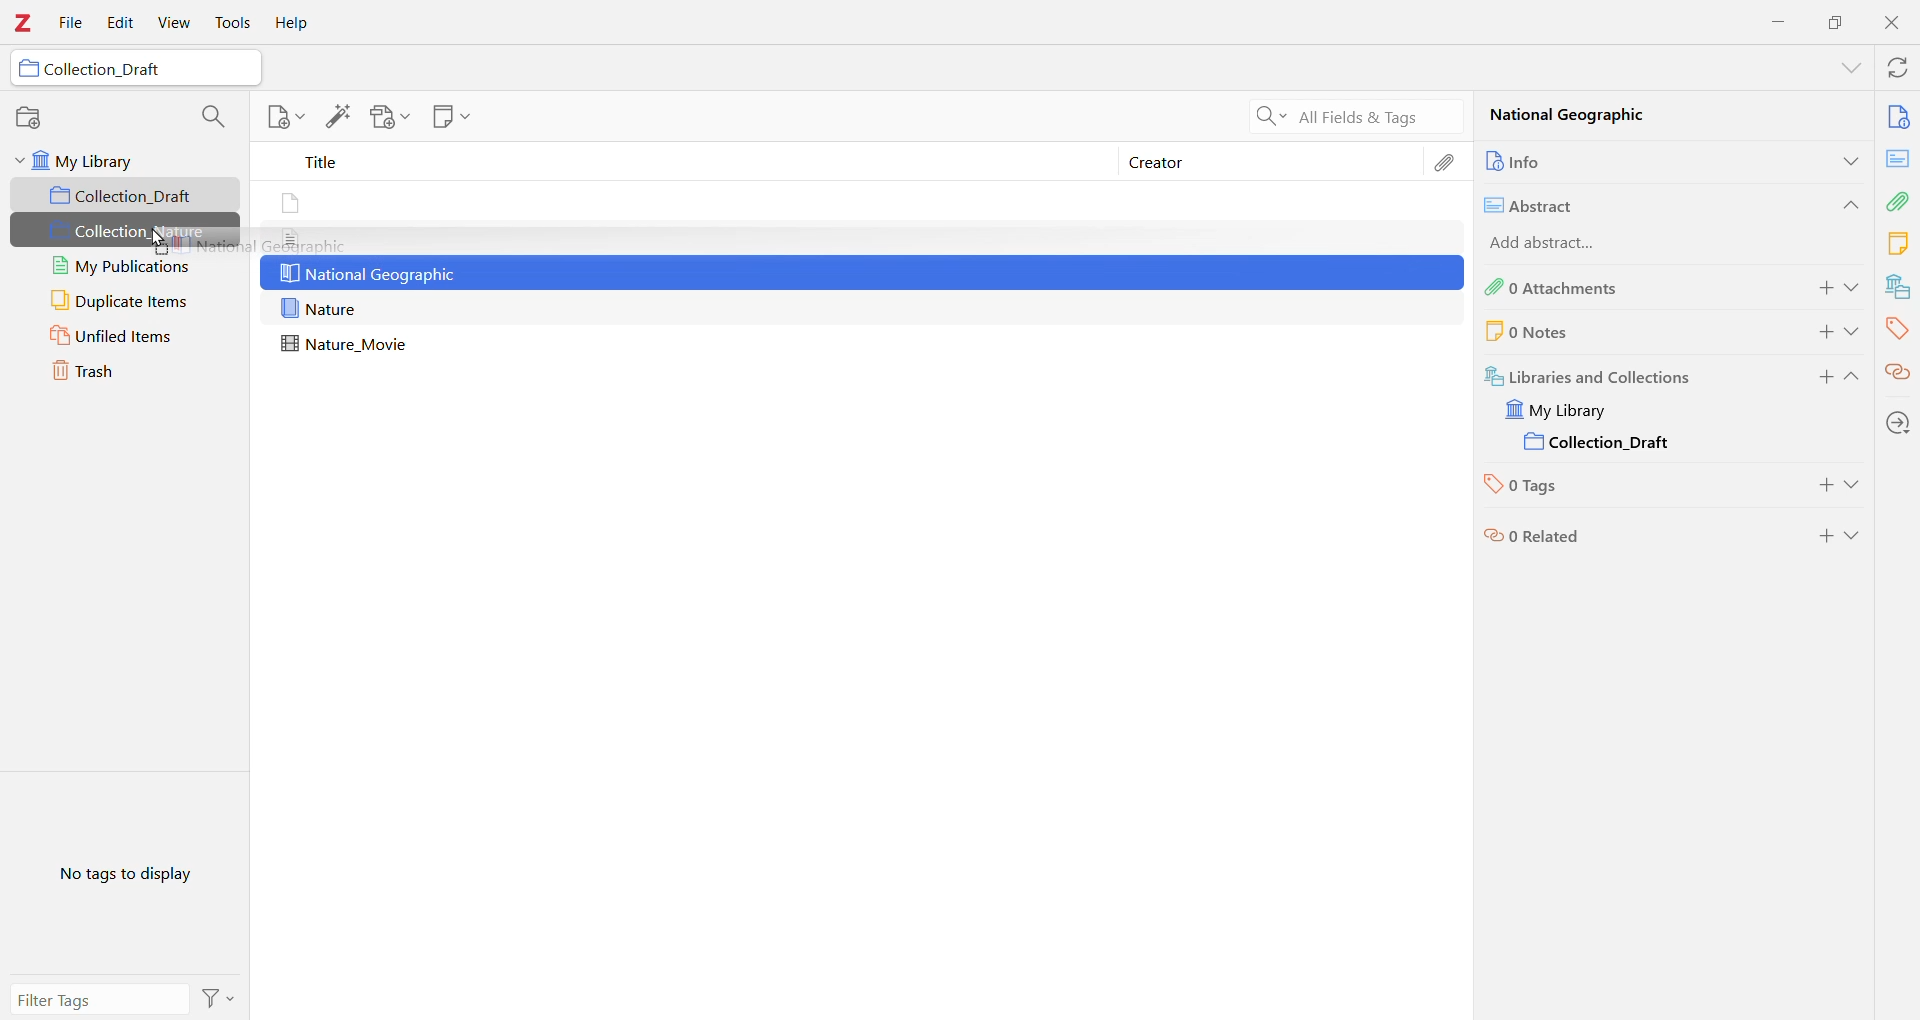  What do you see at coordinates (341, 117) in the screenshot?
I see `Add Item(s) by Identifier` at bounding box center [341, 117].